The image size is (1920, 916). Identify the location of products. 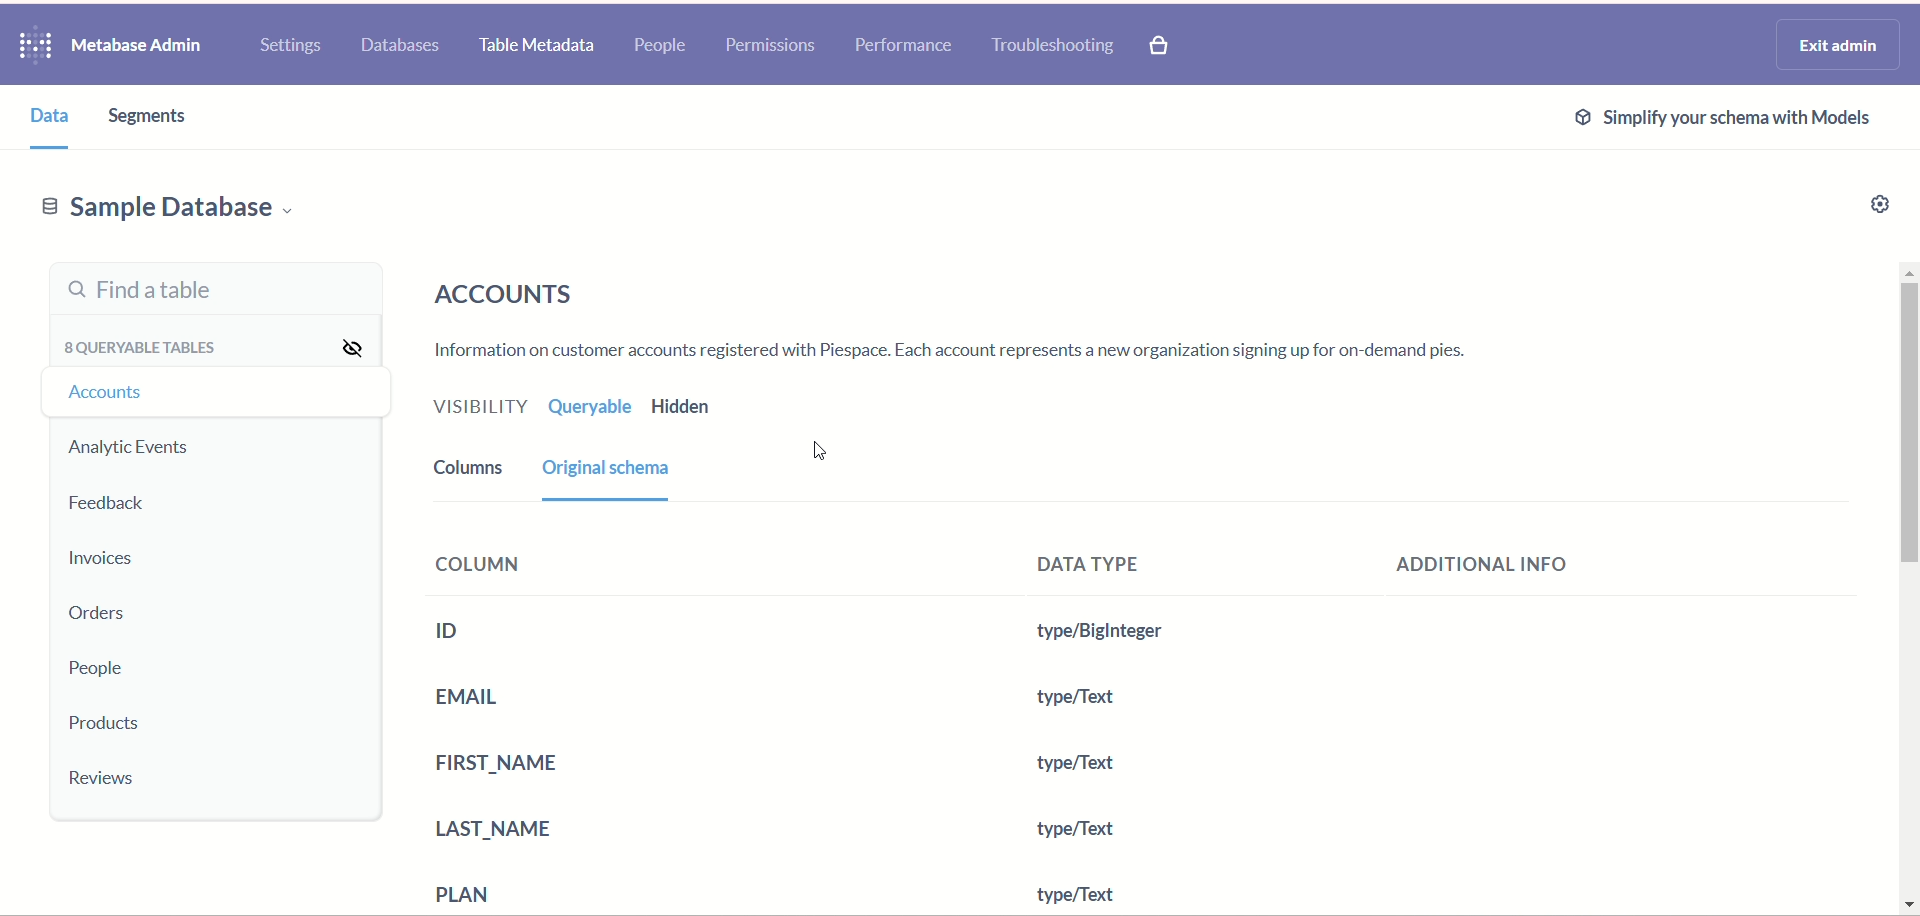
(105, 725).